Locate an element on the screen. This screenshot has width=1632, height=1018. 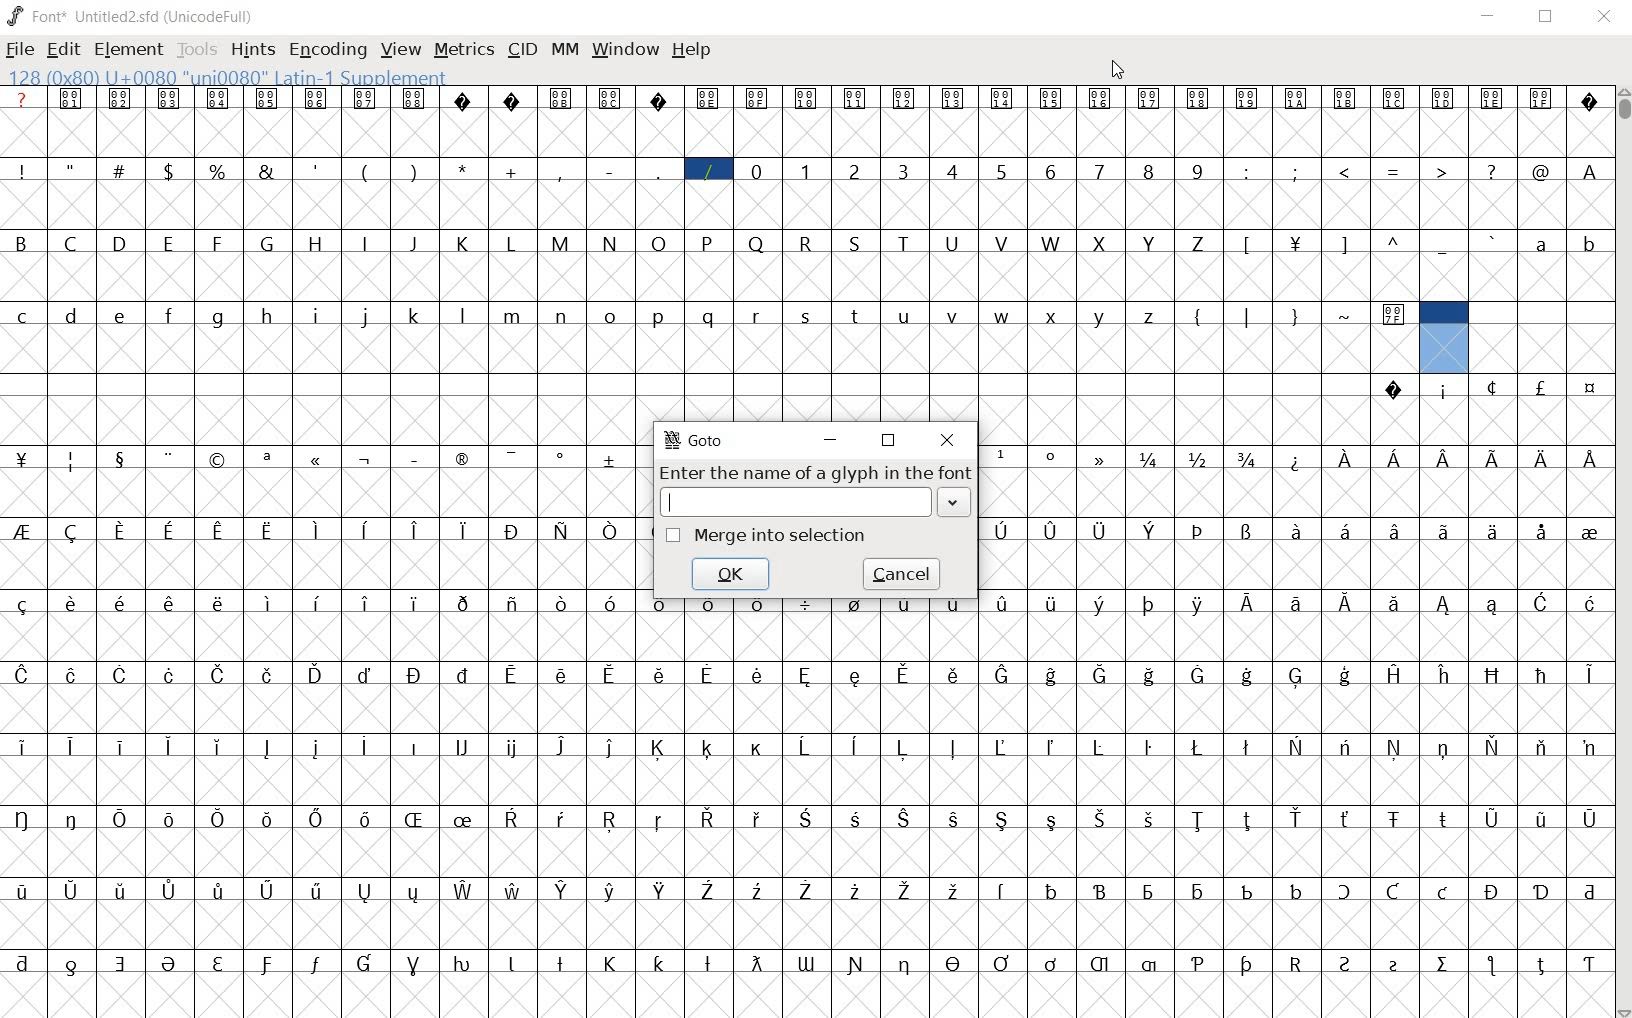
hints is located at coordinates (253, 51).